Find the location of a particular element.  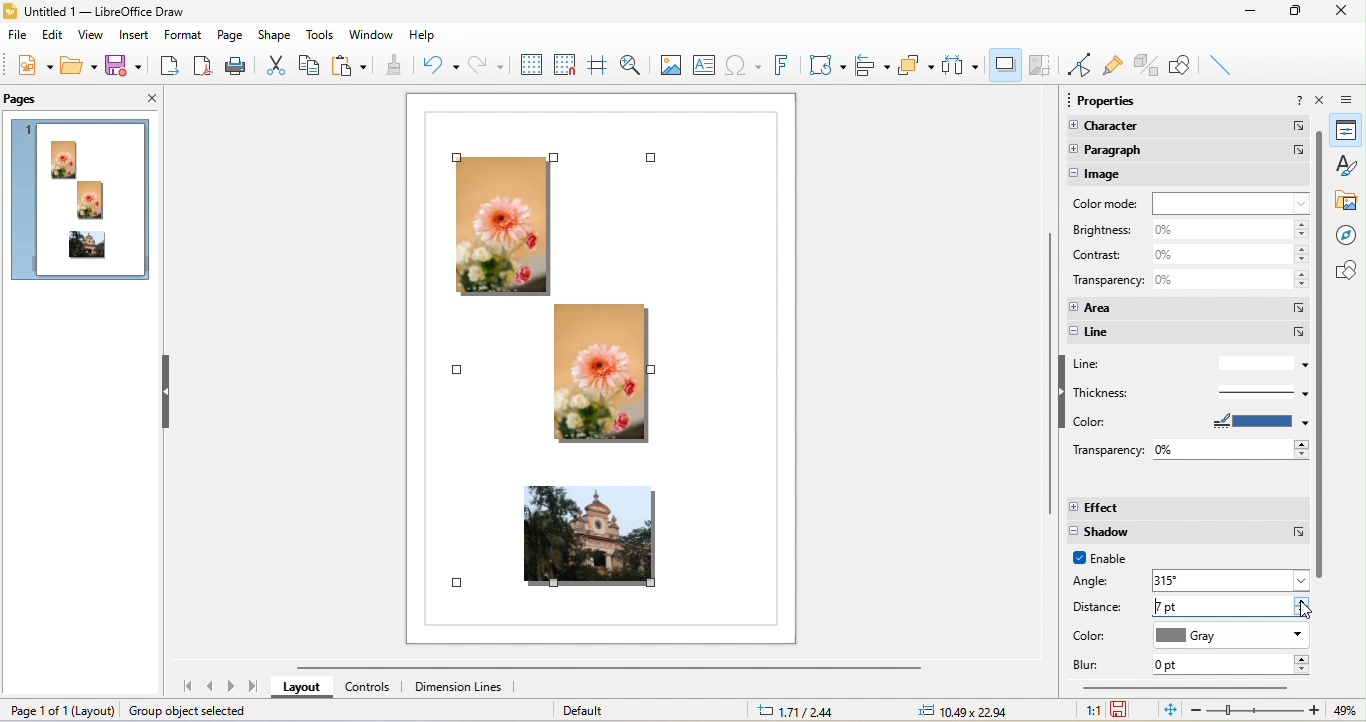

fit to current window is located at coordinates (1167, 710).